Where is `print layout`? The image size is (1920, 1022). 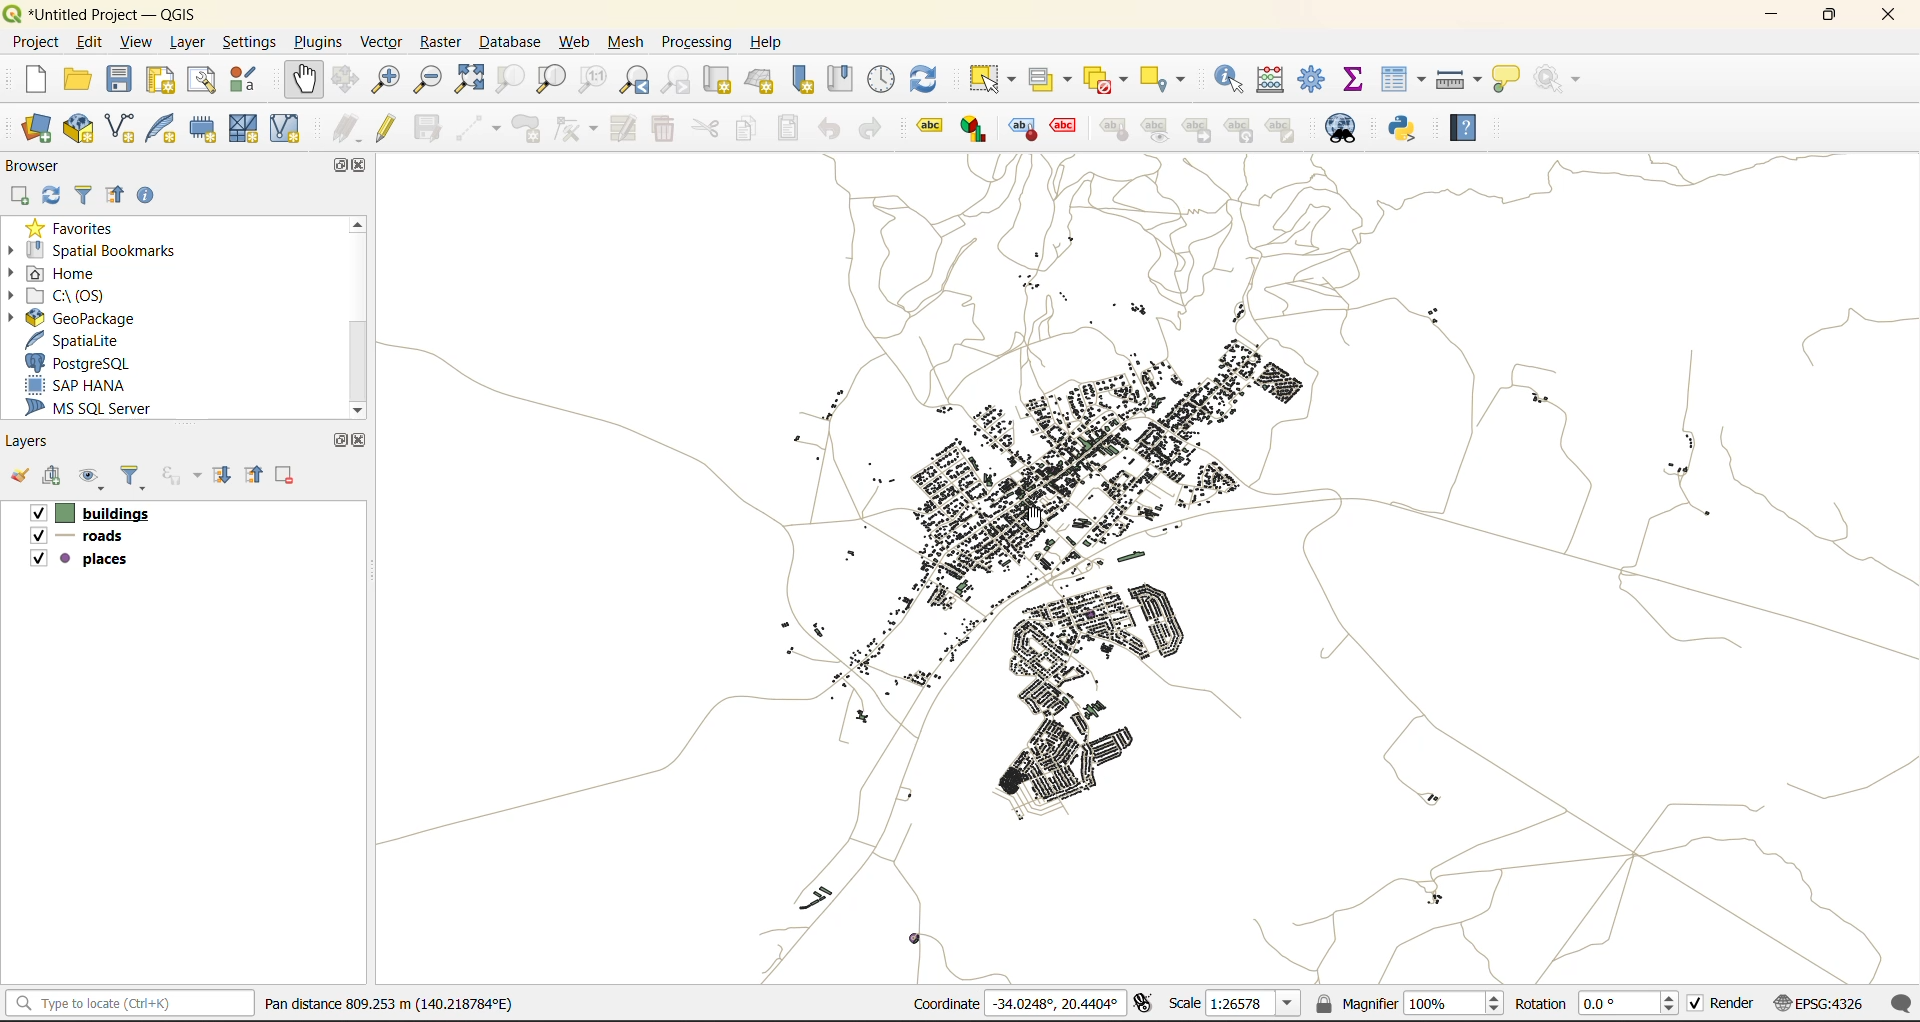
print layout is located at coordinates (157, 80).